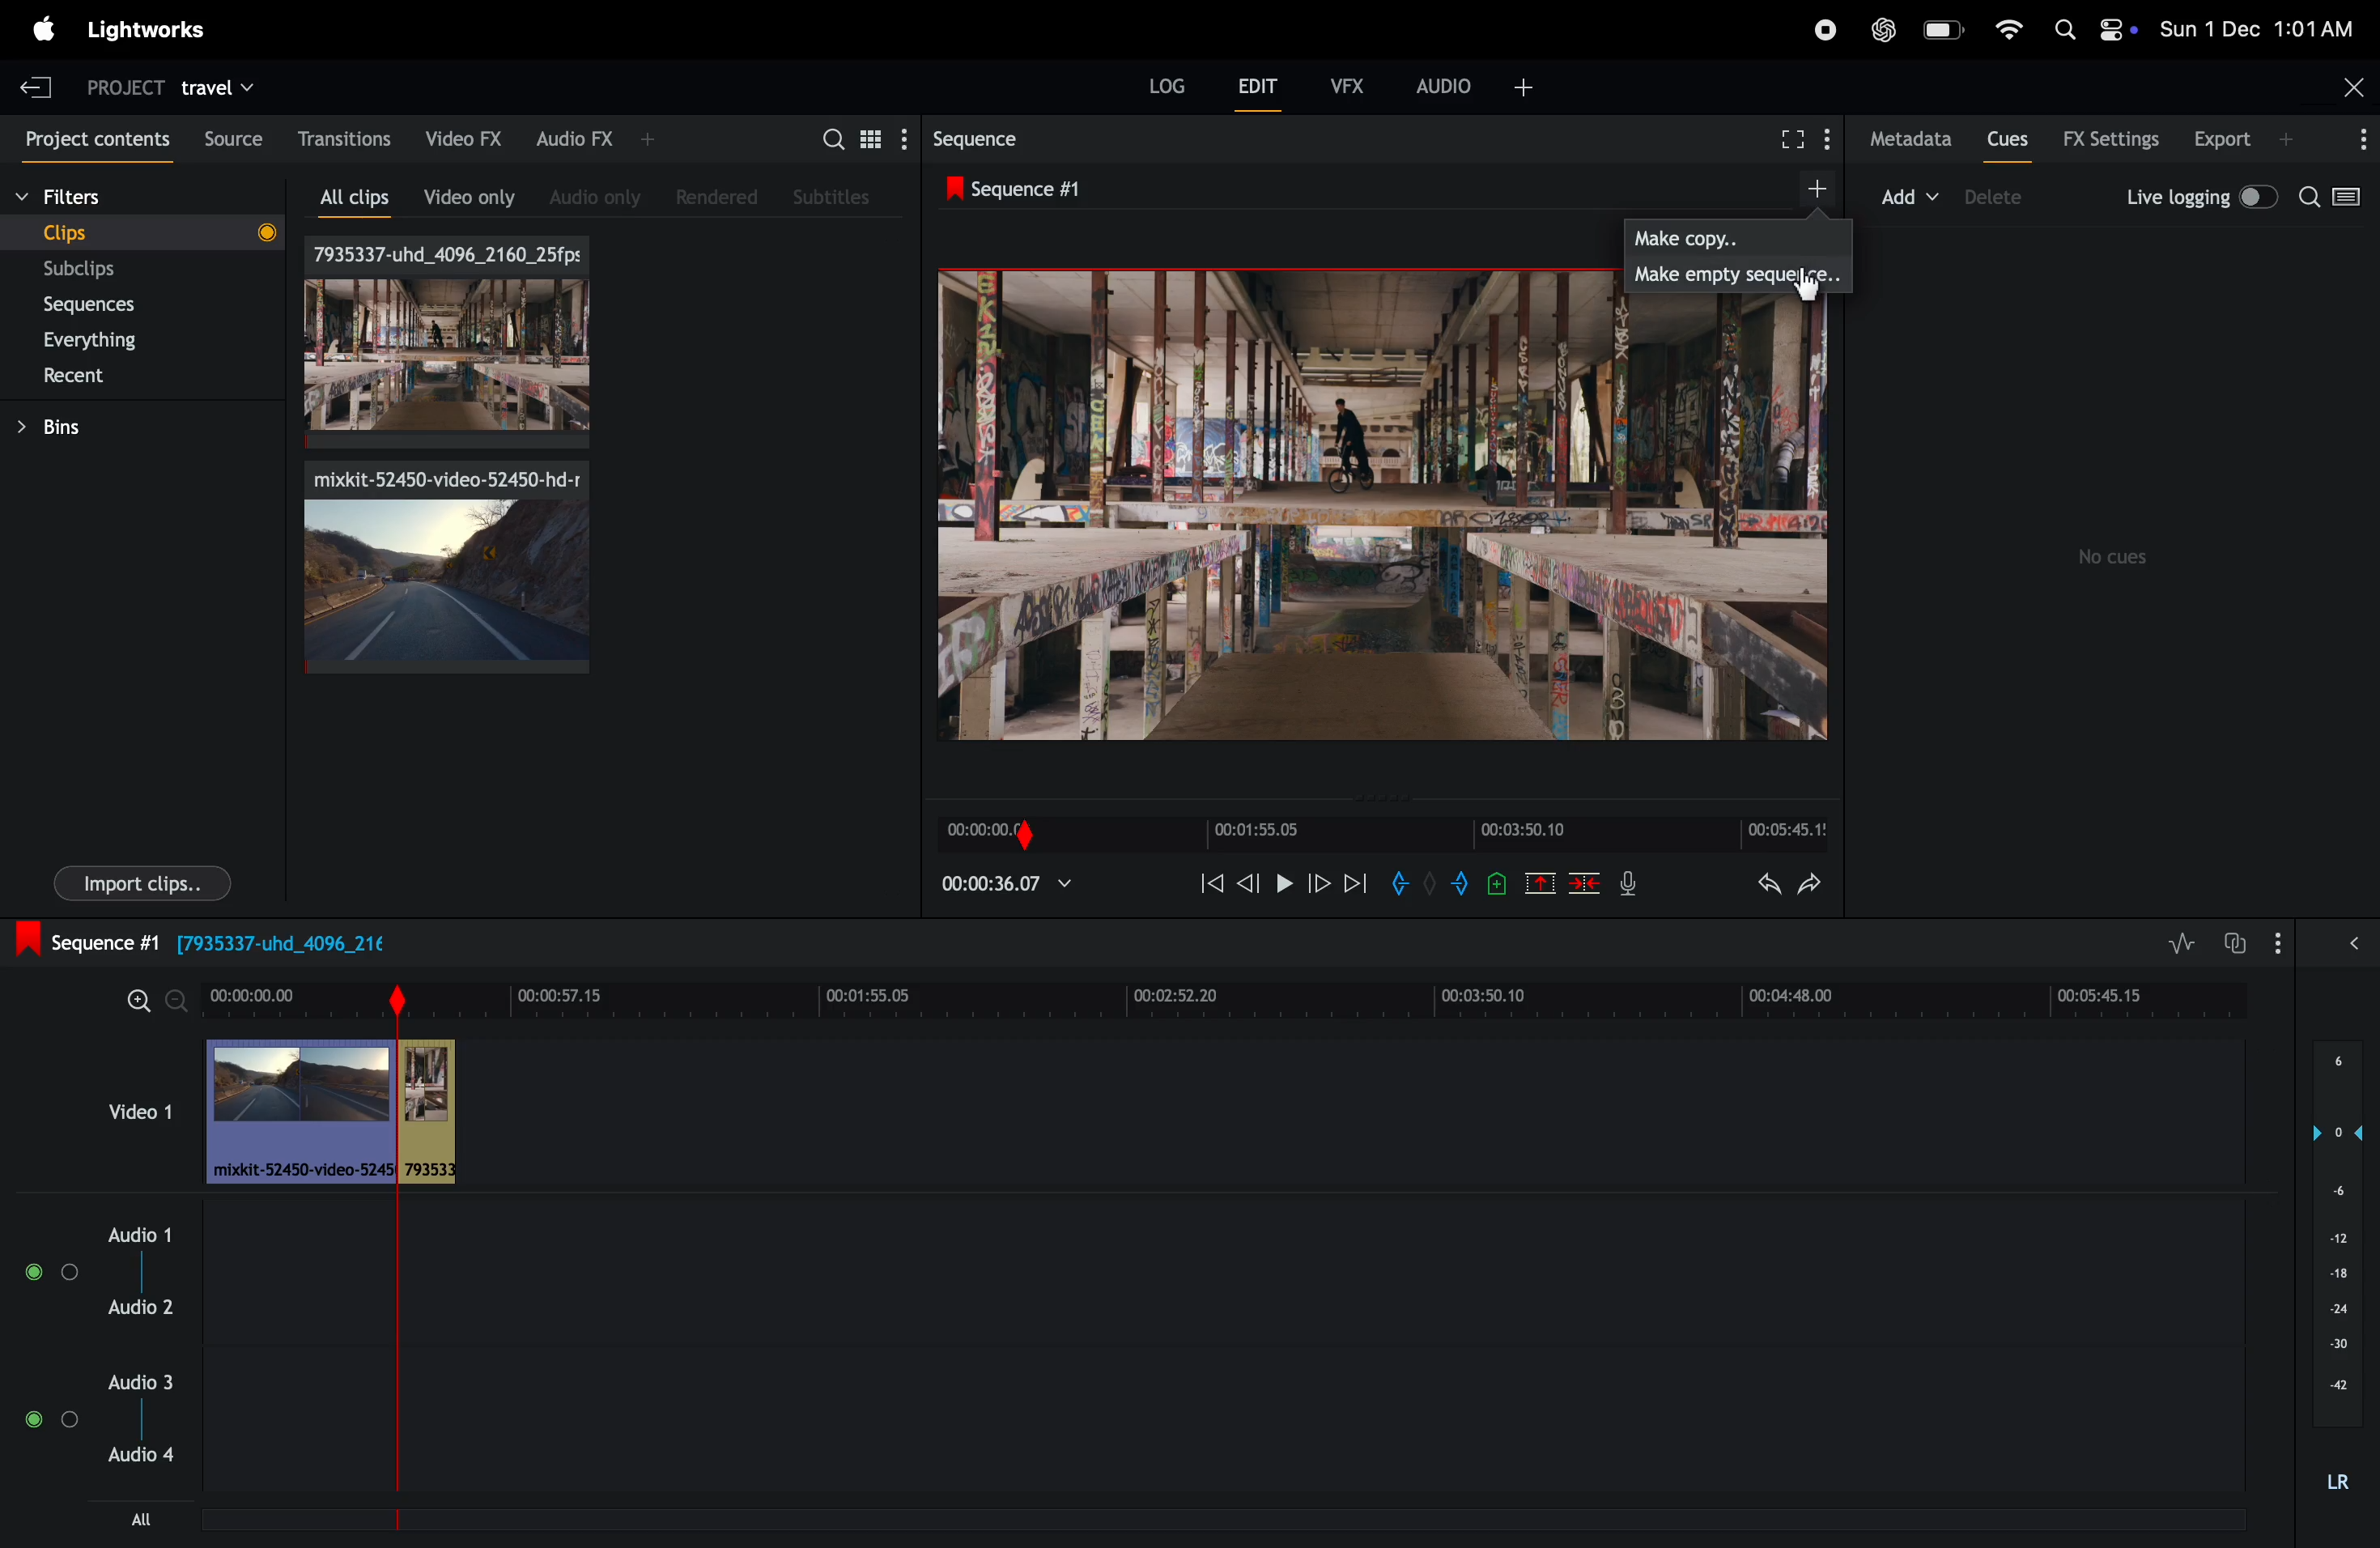 This screenshot has height=1548, width=2380. What do you see at coordinates (144, 1310) in the screenshot?
I see `Audio 2` at bounding box center [144, 1310].